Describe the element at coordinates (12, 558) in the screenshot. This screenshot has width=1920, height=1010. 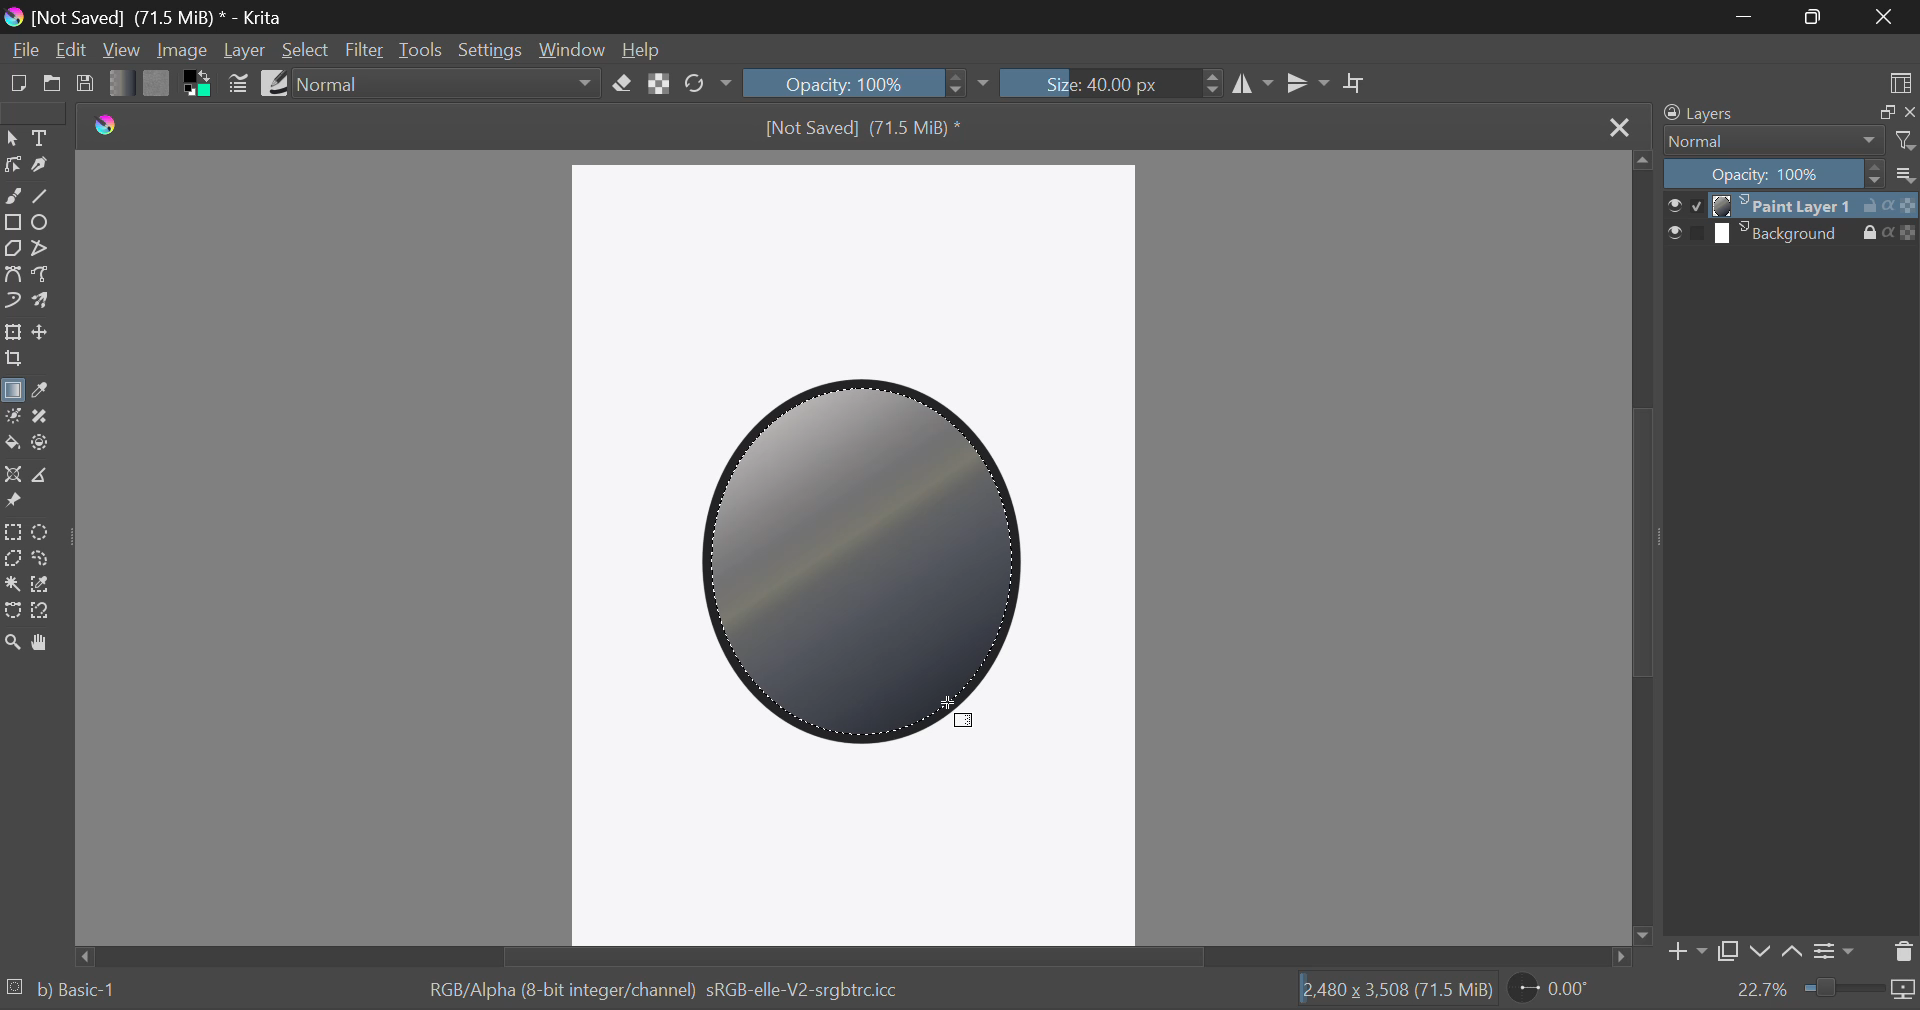
I see `Polygon Selection Tool` at that location.